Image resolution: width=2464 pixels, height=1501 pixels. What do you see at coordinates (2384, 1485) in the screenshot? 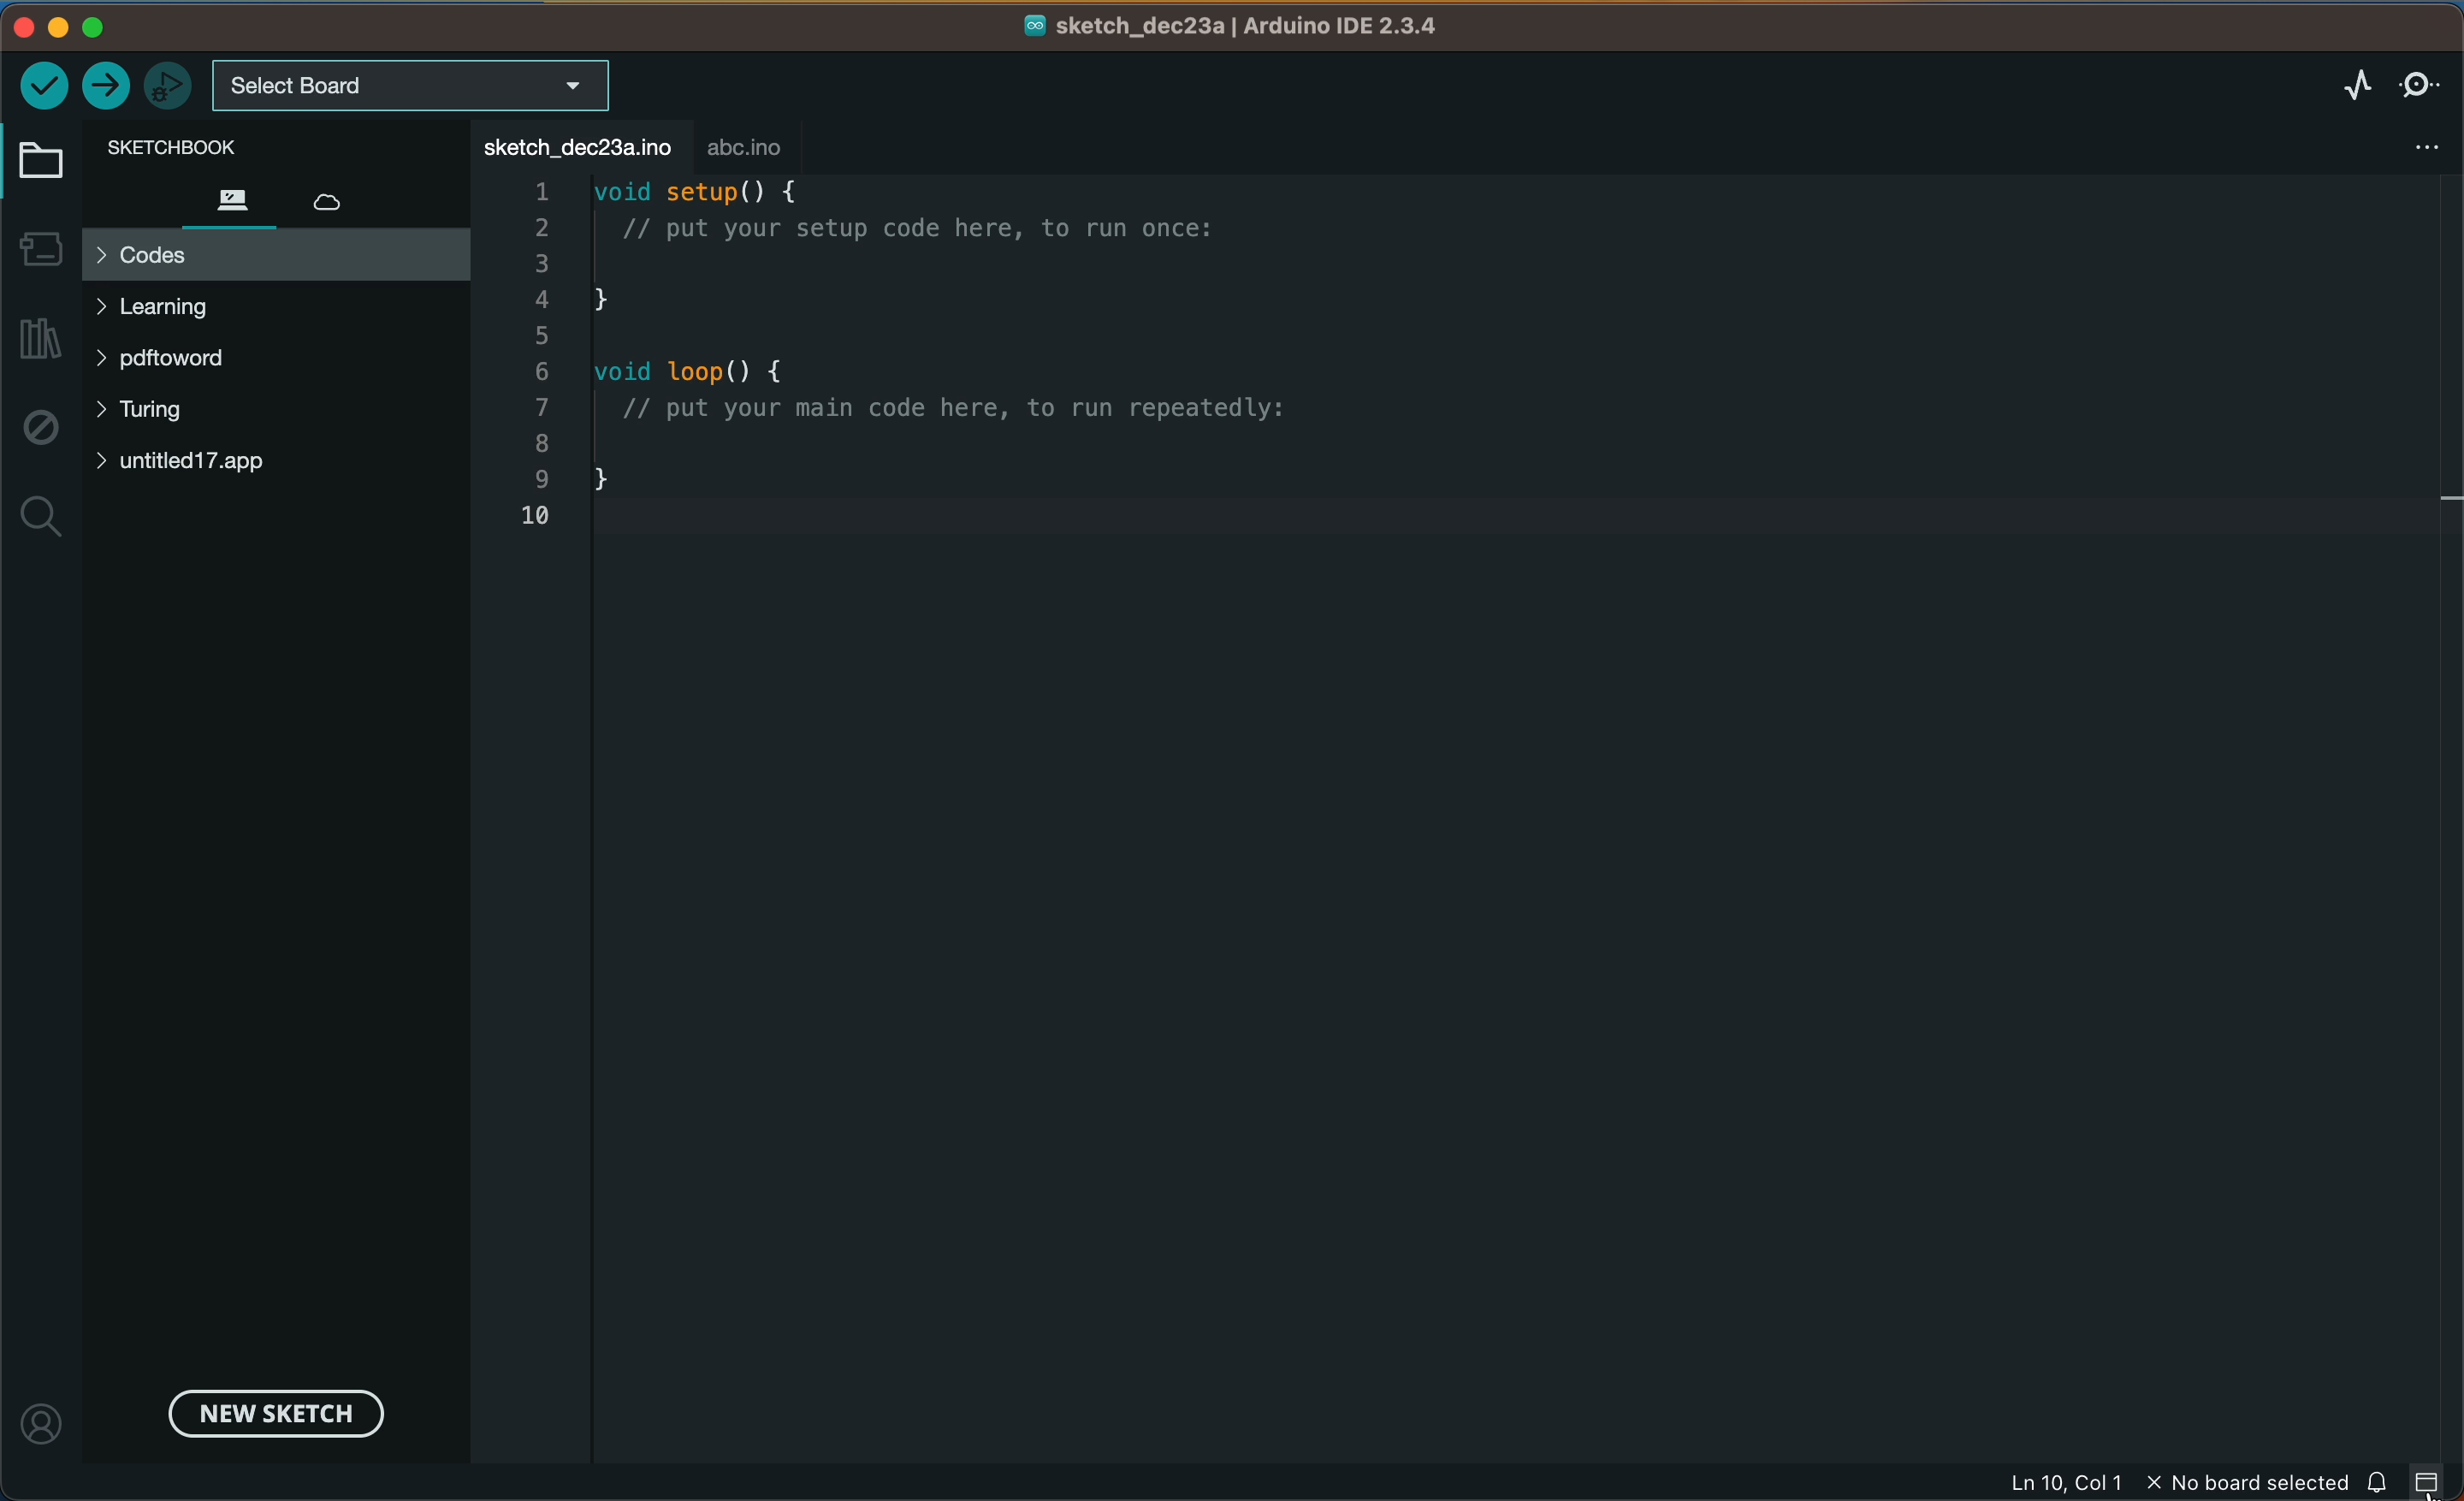
I see `notification` at bounding box center [2384, 1485].